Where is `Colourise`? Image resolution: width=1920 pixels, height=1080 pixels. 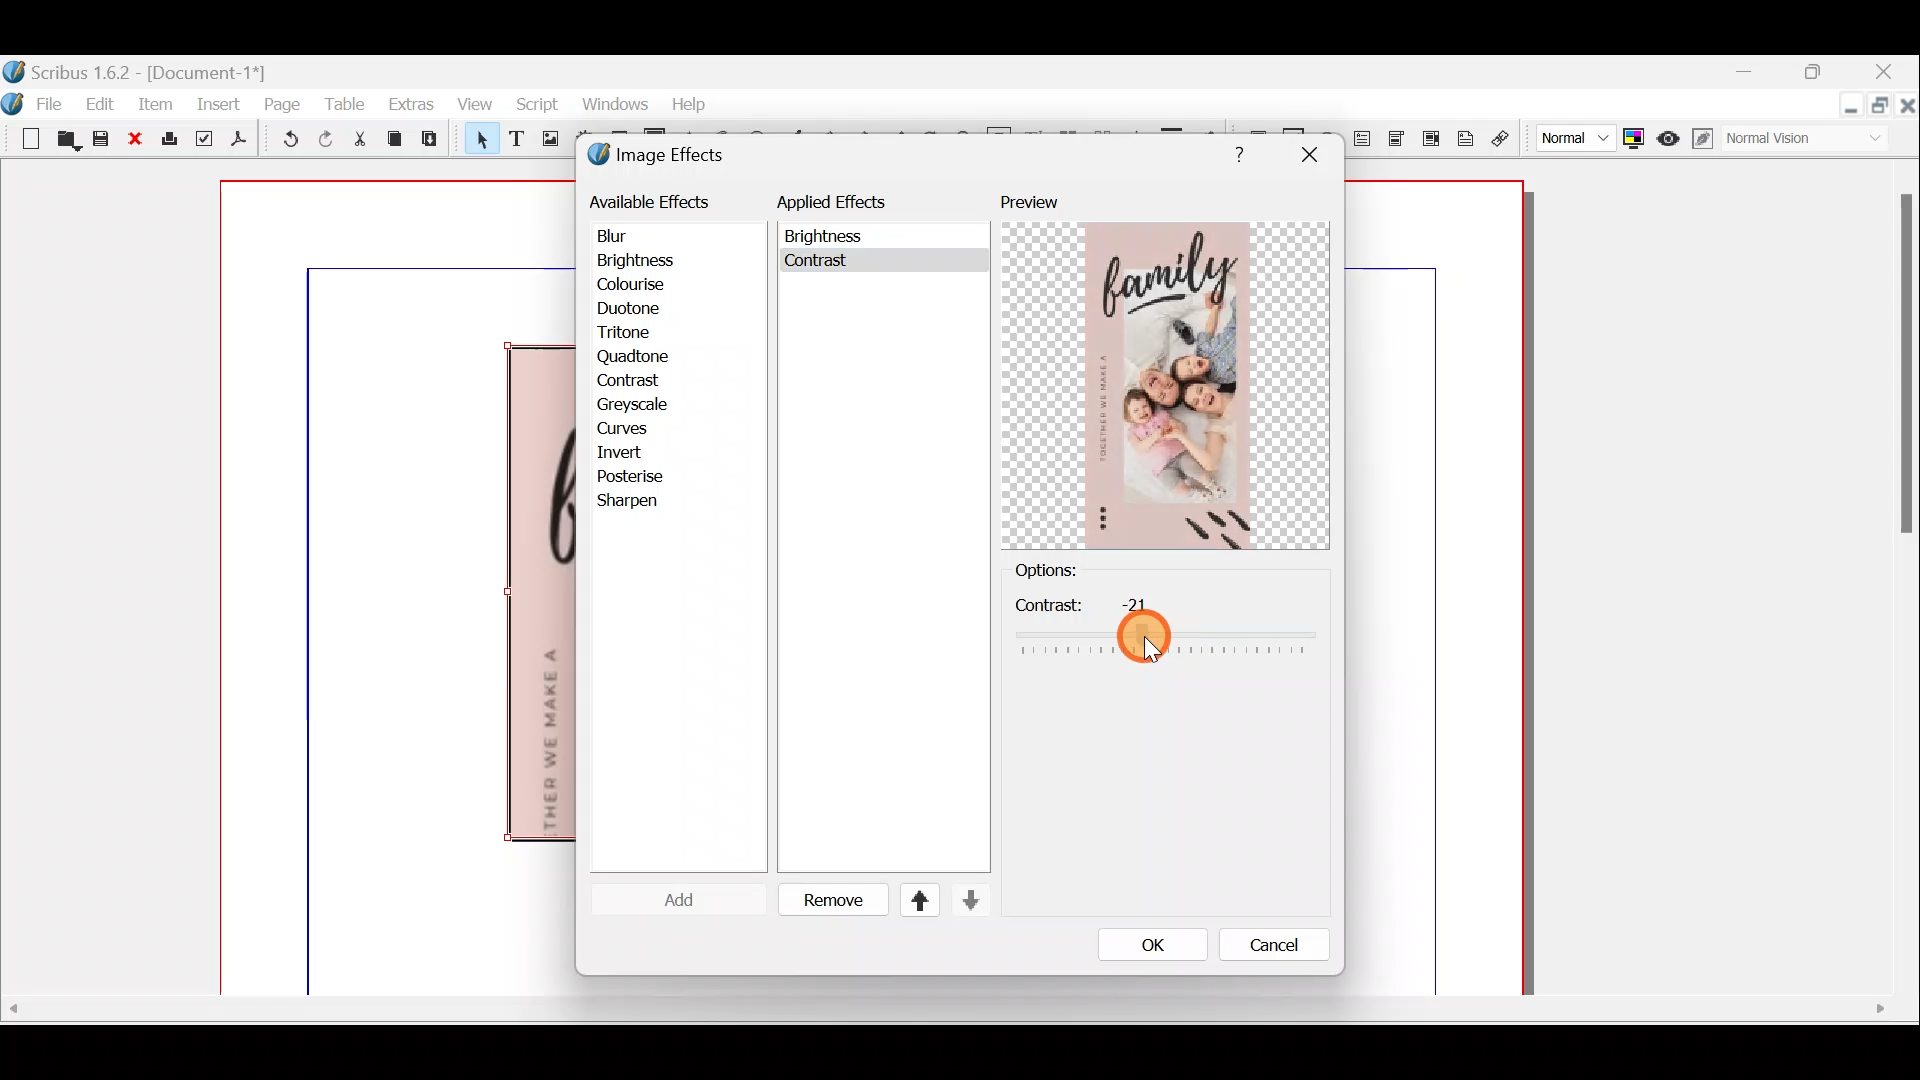
Colourise is located at coordinates (640, 284).